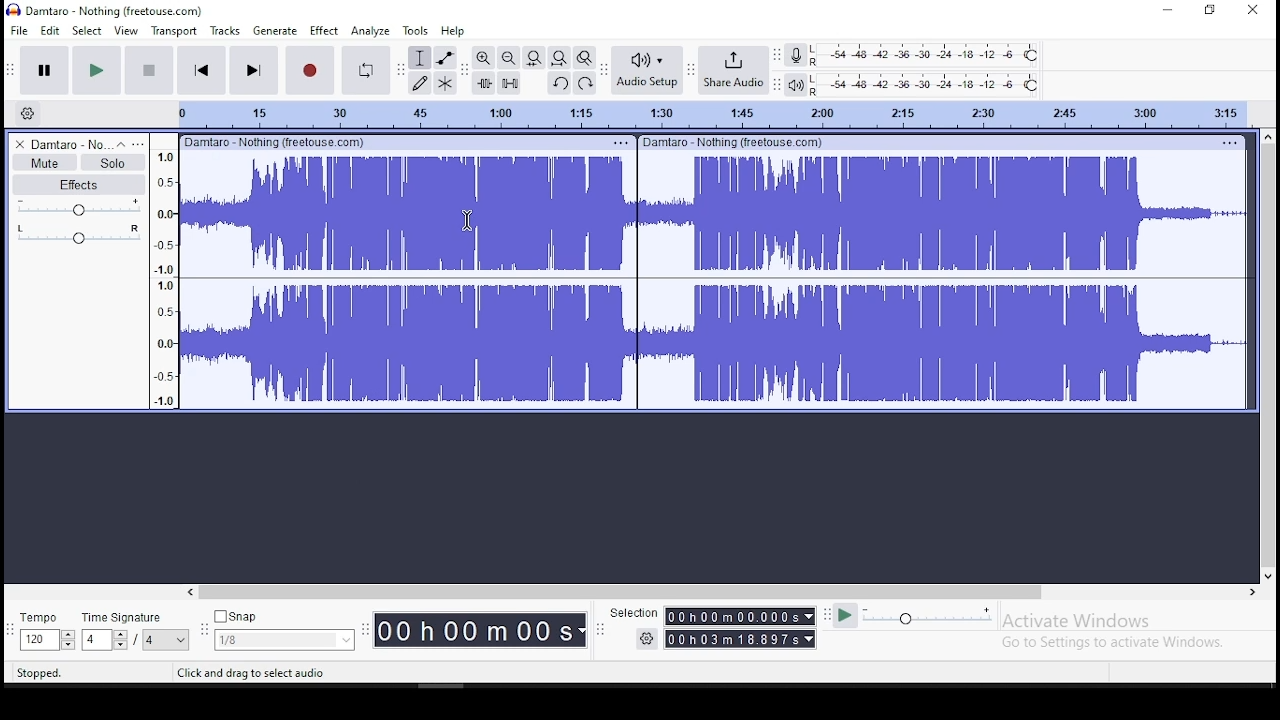 Image resolution: width=1280 pixels, height=720 pixels. I want to click on stop, so click(149, 69).